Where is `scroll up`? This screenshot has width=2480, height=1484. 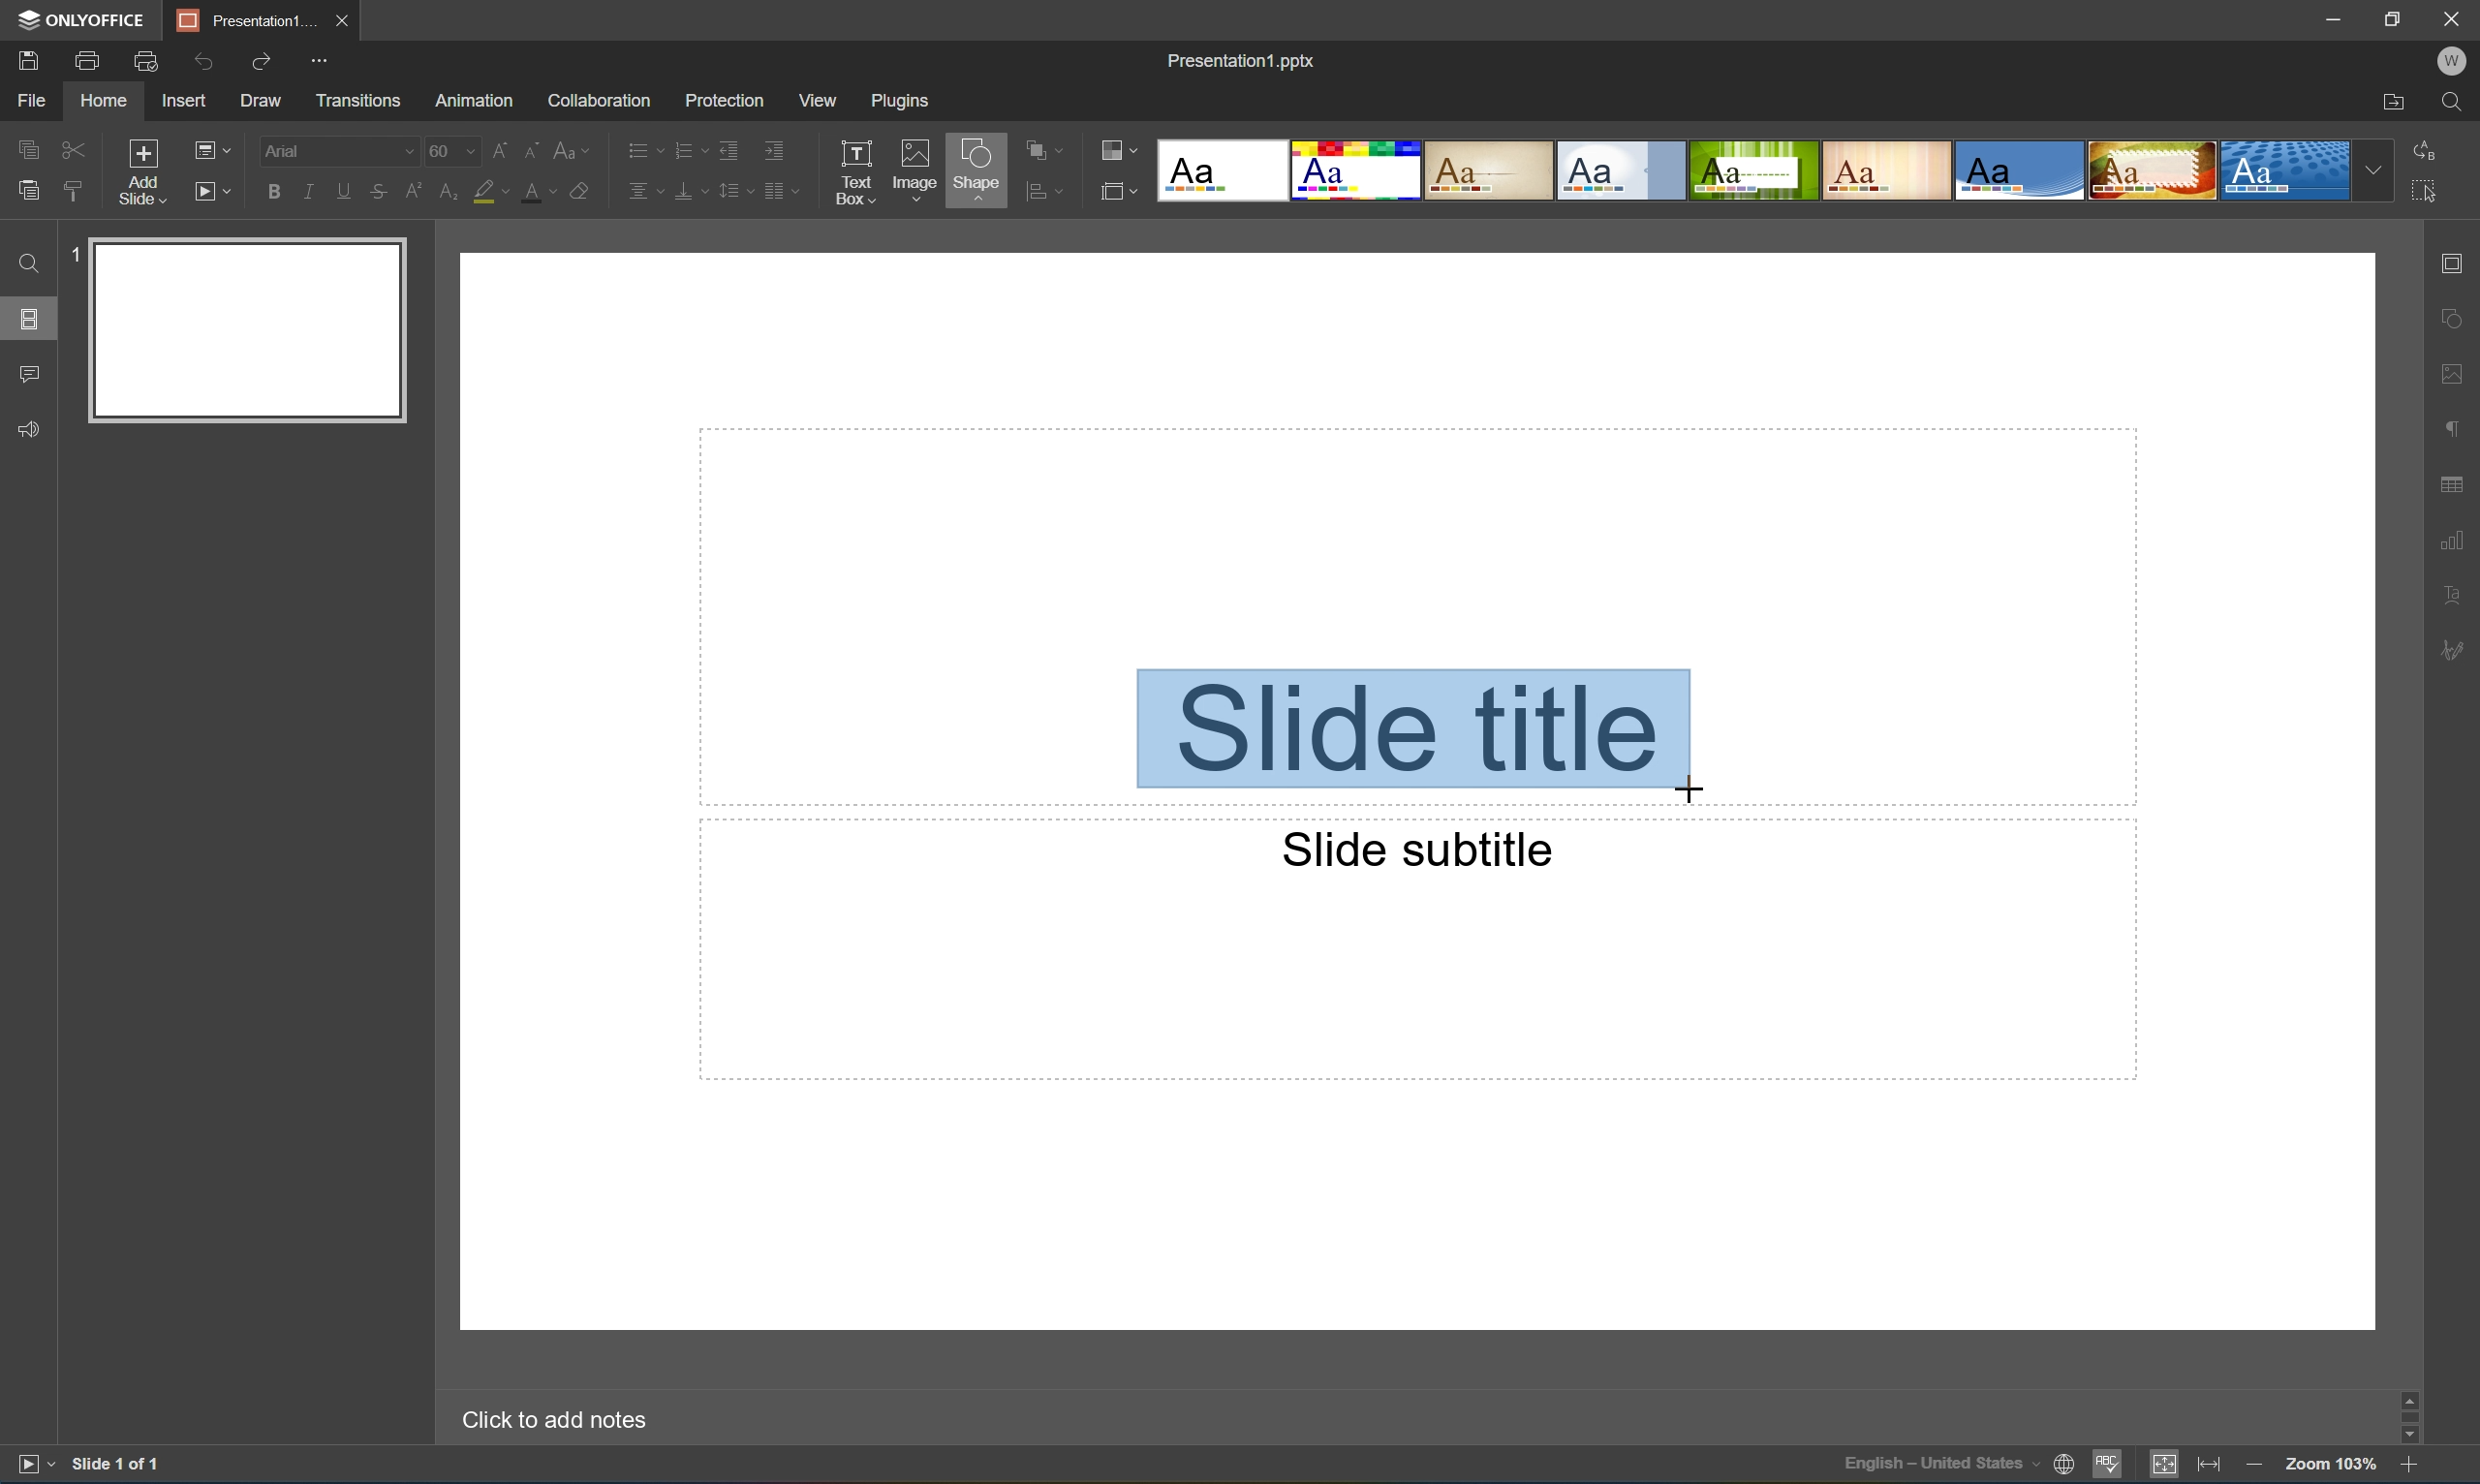 scroll up is located at coordinates (2405, 1396).